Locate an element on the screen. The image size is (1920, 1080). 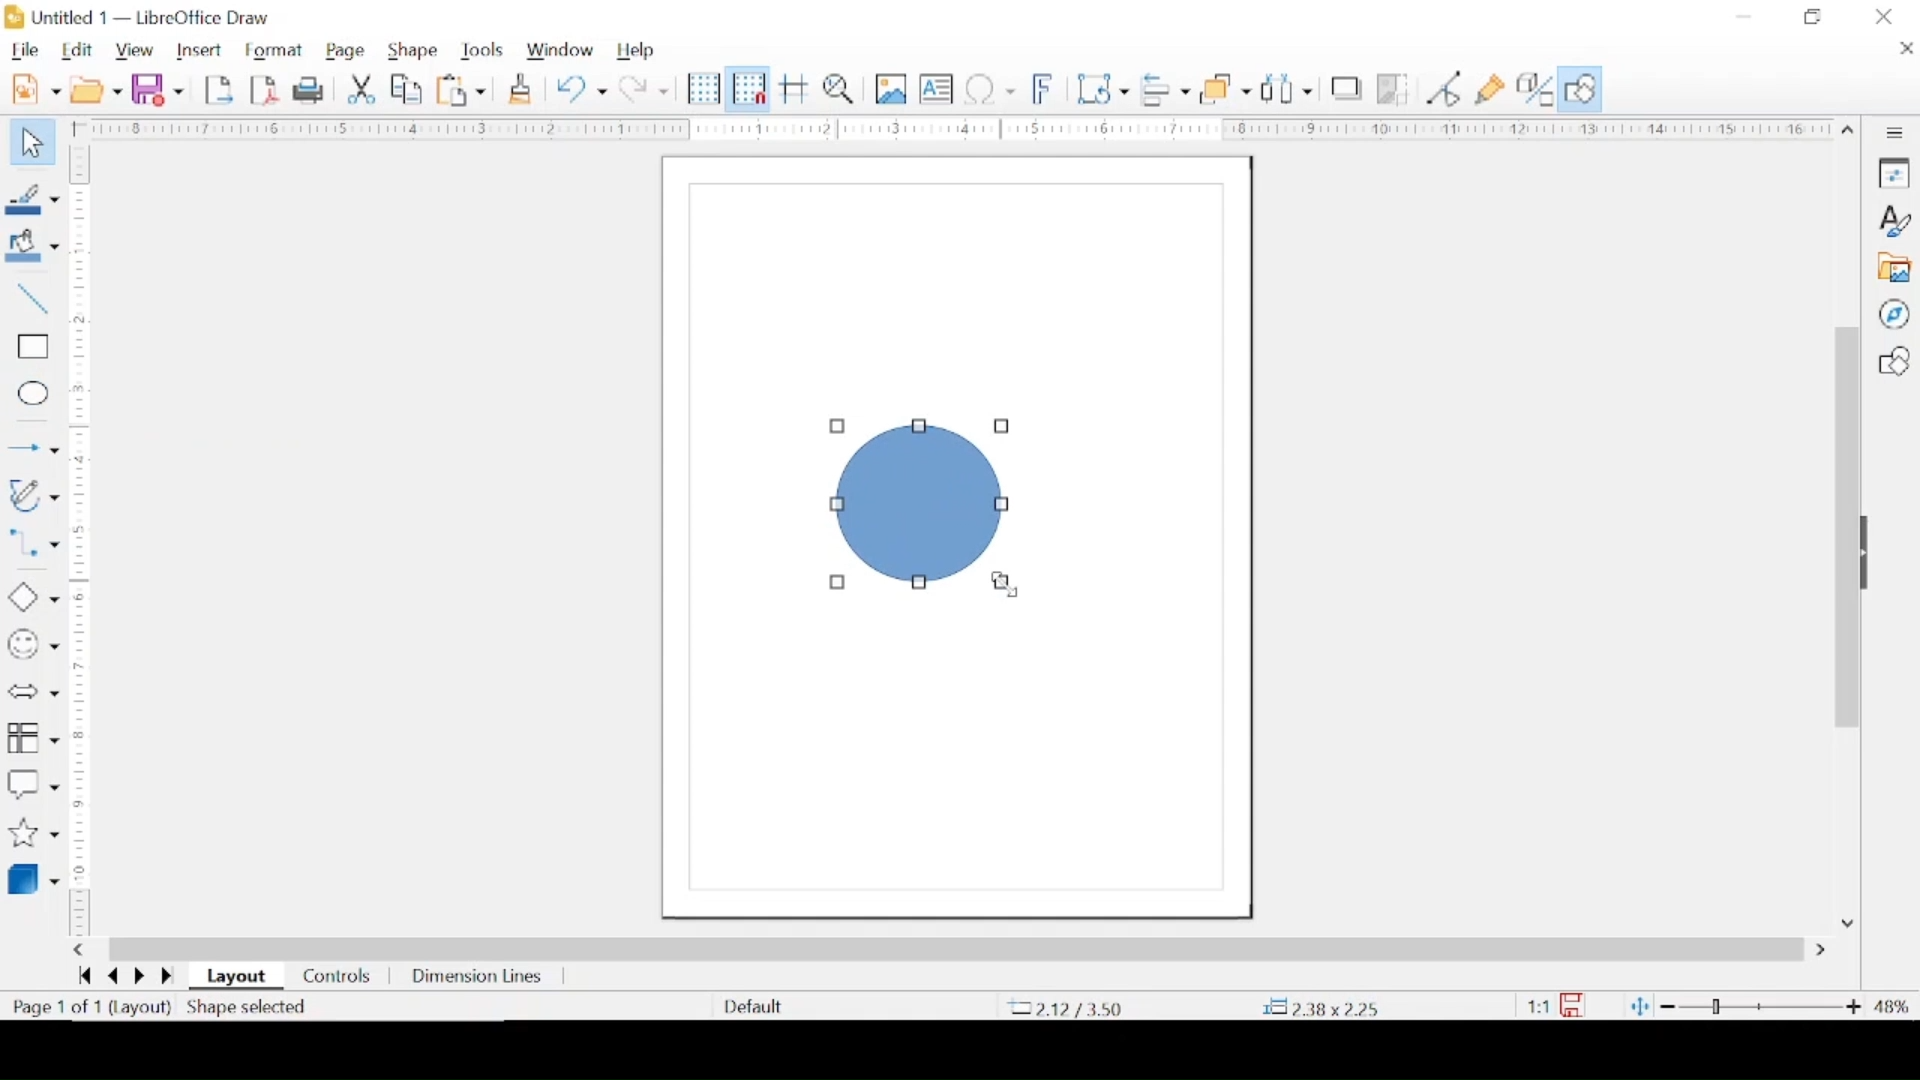
minimize is located at coordinates (1746, 15).